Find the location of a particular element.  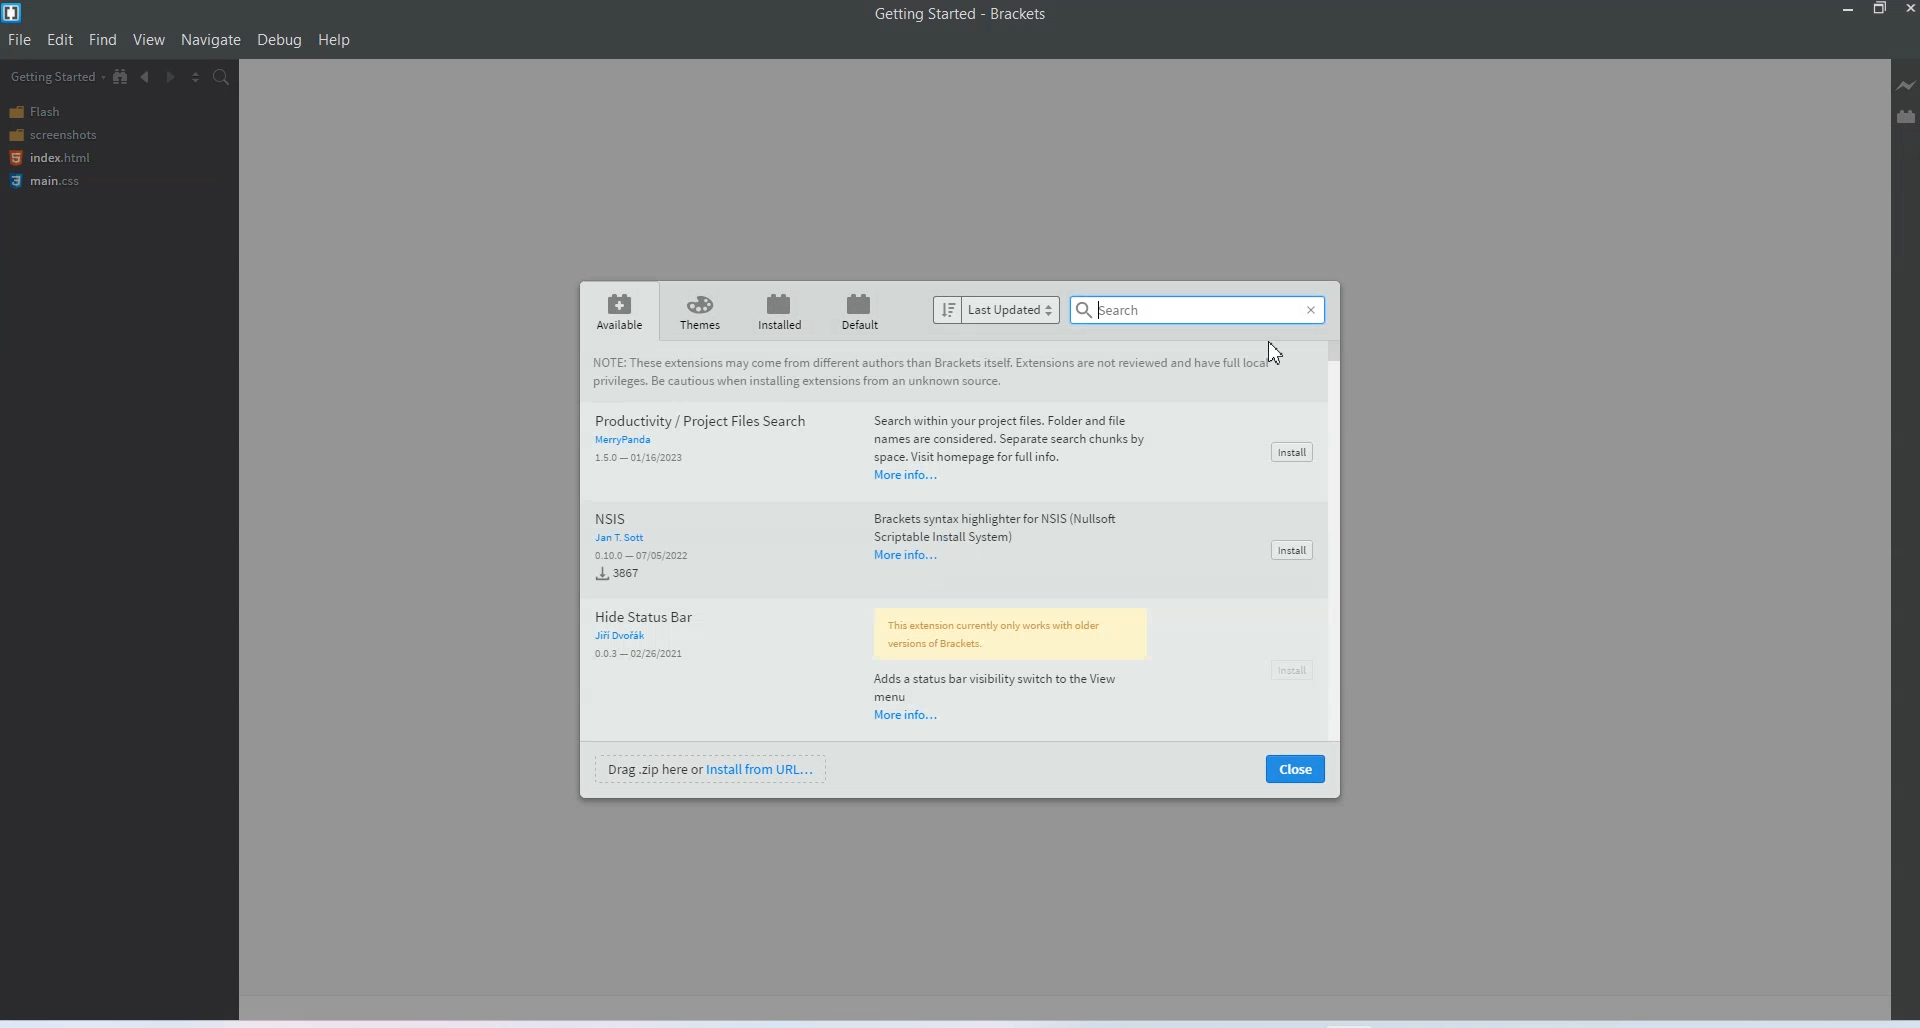

theme is located at coordinates (702, 311).